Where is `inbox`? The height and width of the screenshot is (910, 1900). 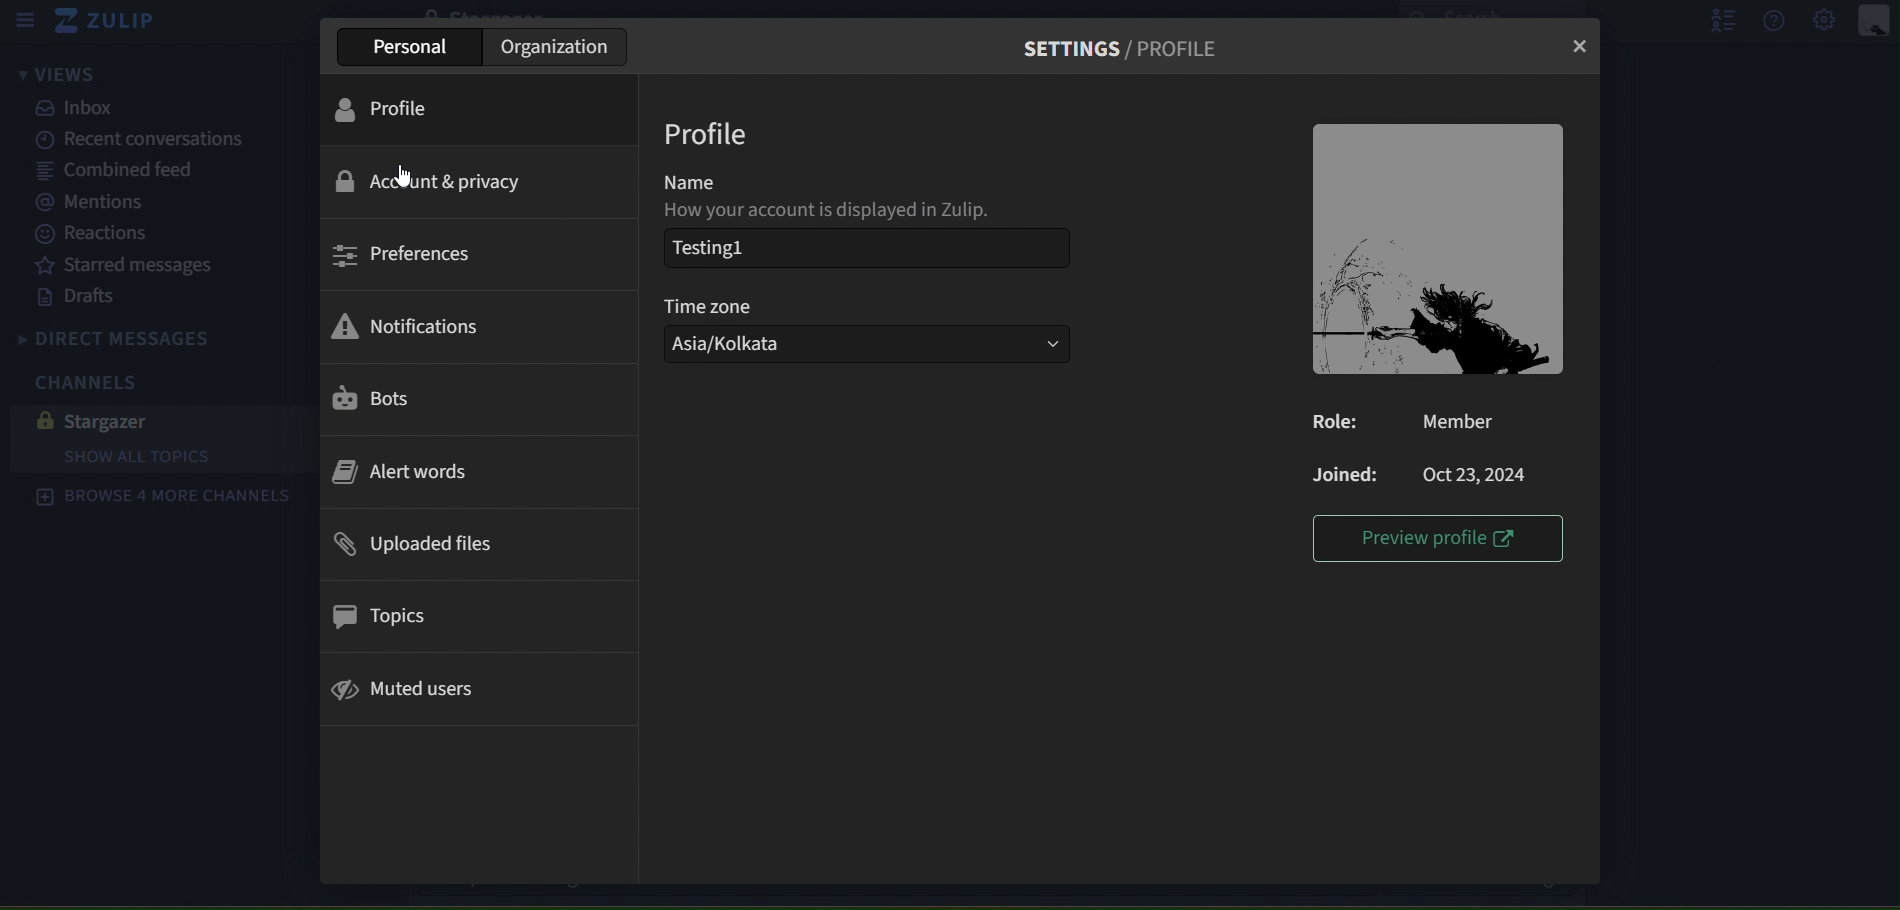
inbox is located at coordinates (81, 108).